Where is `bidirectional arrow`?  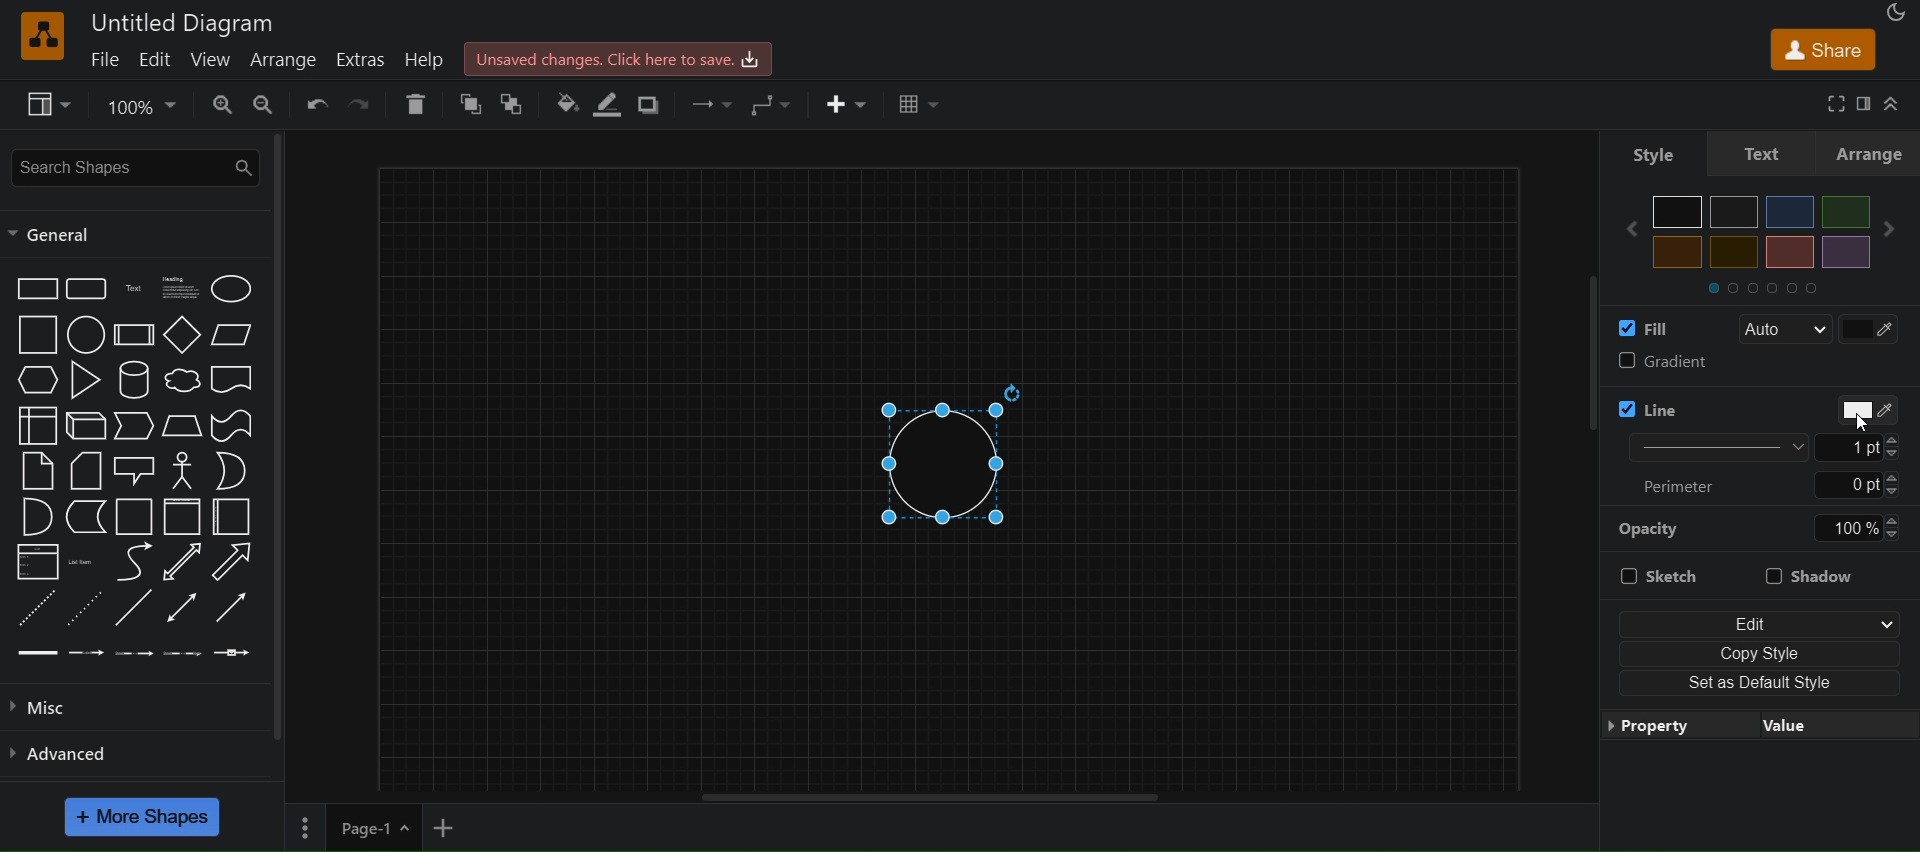 bidirectional arrow is located at coordinates (178, 563).